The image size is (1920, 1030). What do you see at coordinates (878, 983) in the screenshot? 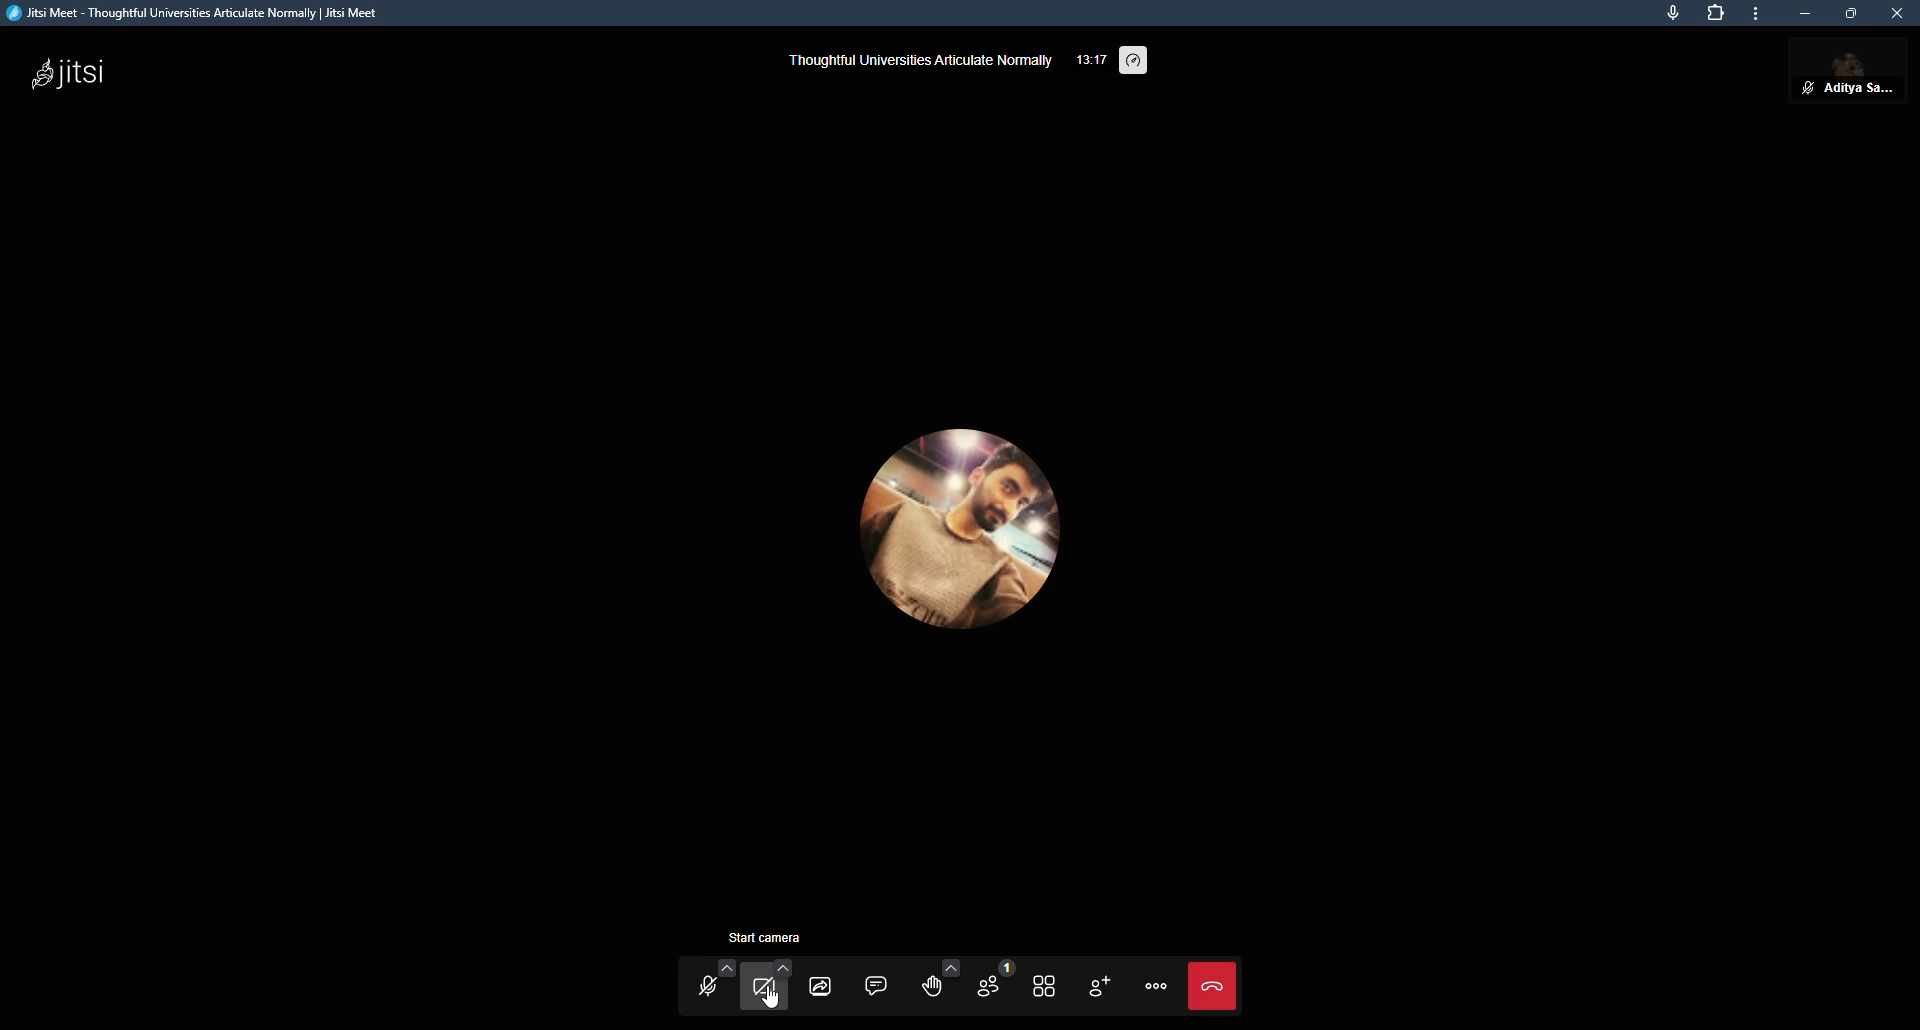
I see `open chat` at bounding box center [878, 983].